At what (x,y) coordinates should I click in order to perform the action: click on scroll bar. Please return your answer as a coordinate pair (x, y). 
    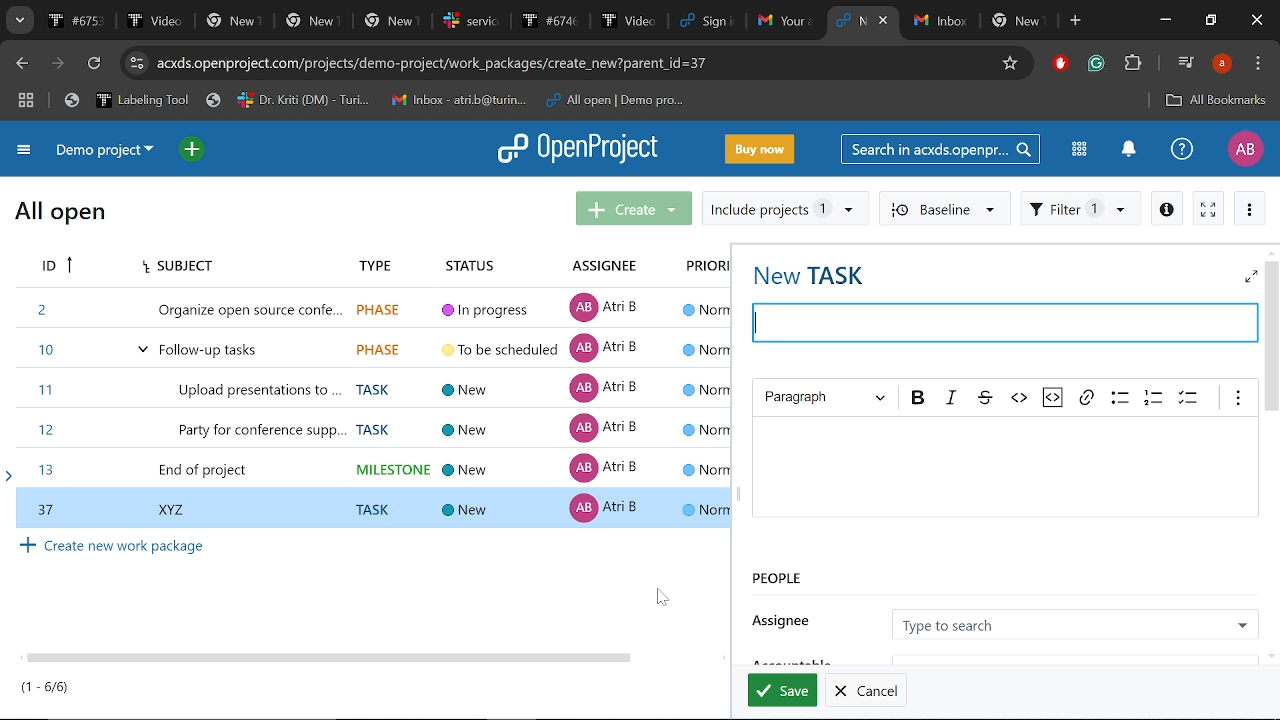
    Looking at the image, I should click on (336, 652).